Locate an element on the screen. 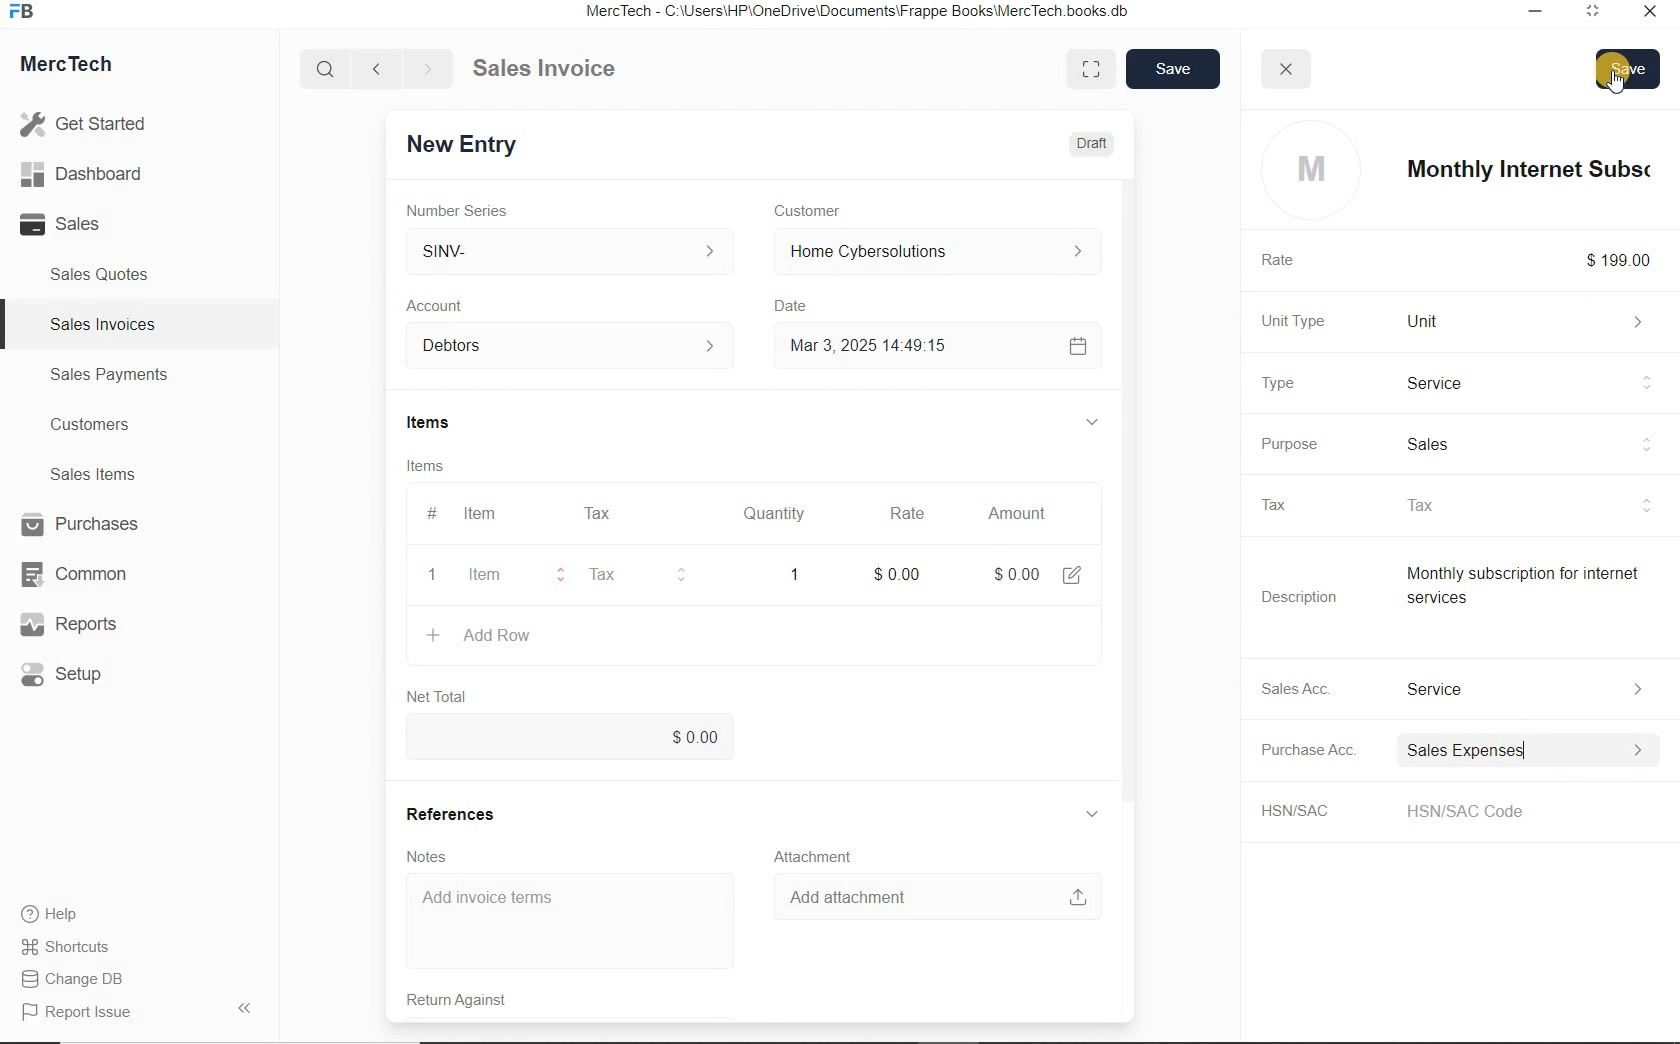 Image resolution: width=1680 pixels, height=1044 pixels. Item Description is located at coordinates (1516, 592).